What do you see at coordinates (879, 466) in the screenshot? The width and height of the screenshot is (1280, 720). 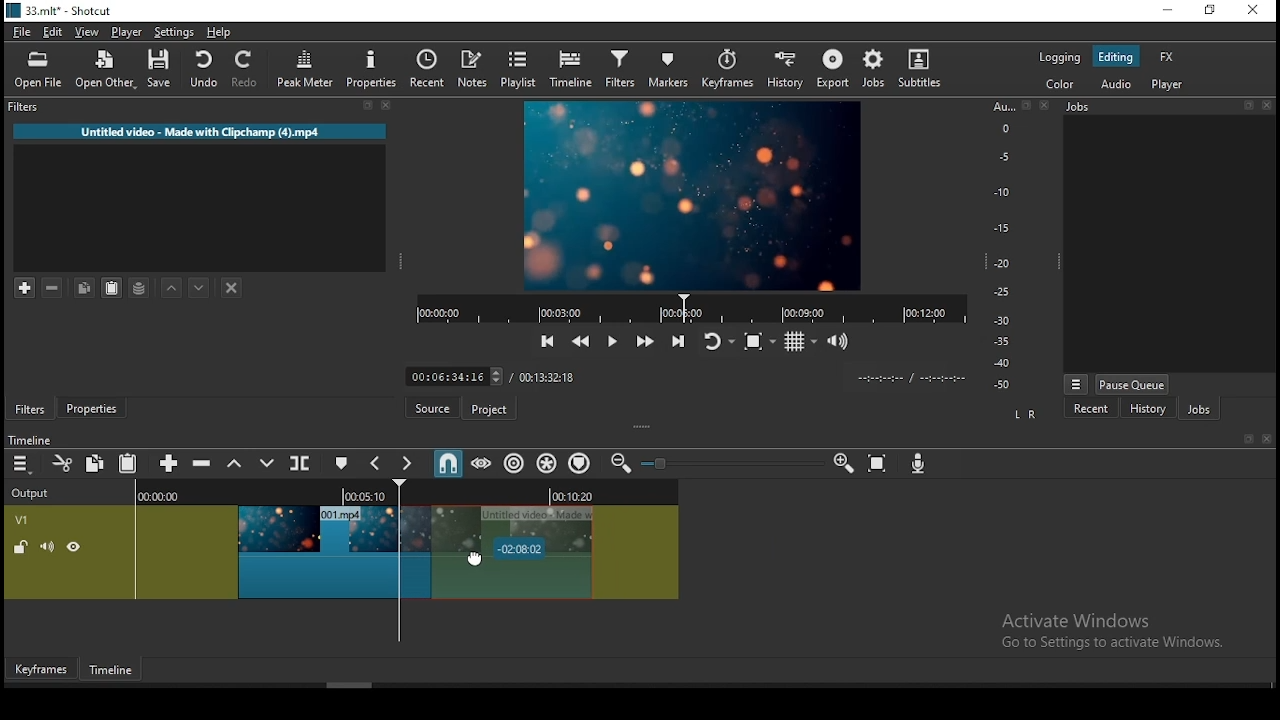 I see `zoom timeline to fit` at bounding box center [879, 466].